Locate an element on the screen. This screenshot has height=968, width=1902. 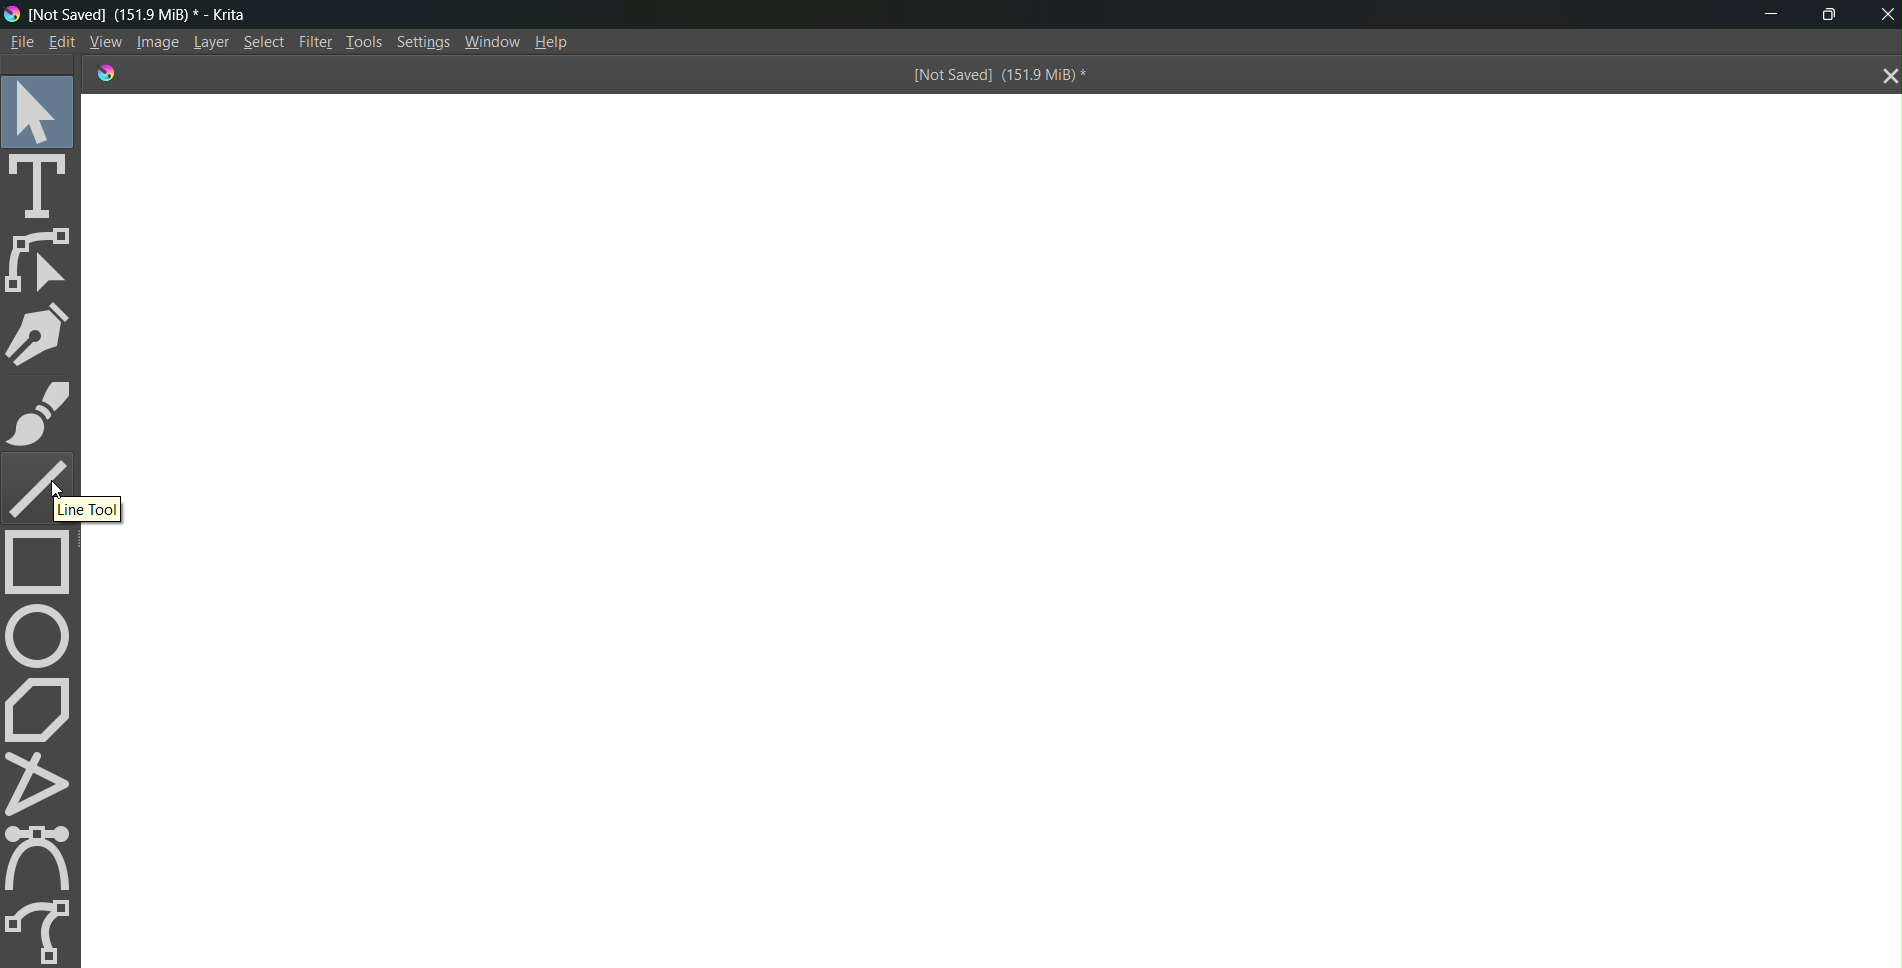
File is located at coordinates (20, 41).